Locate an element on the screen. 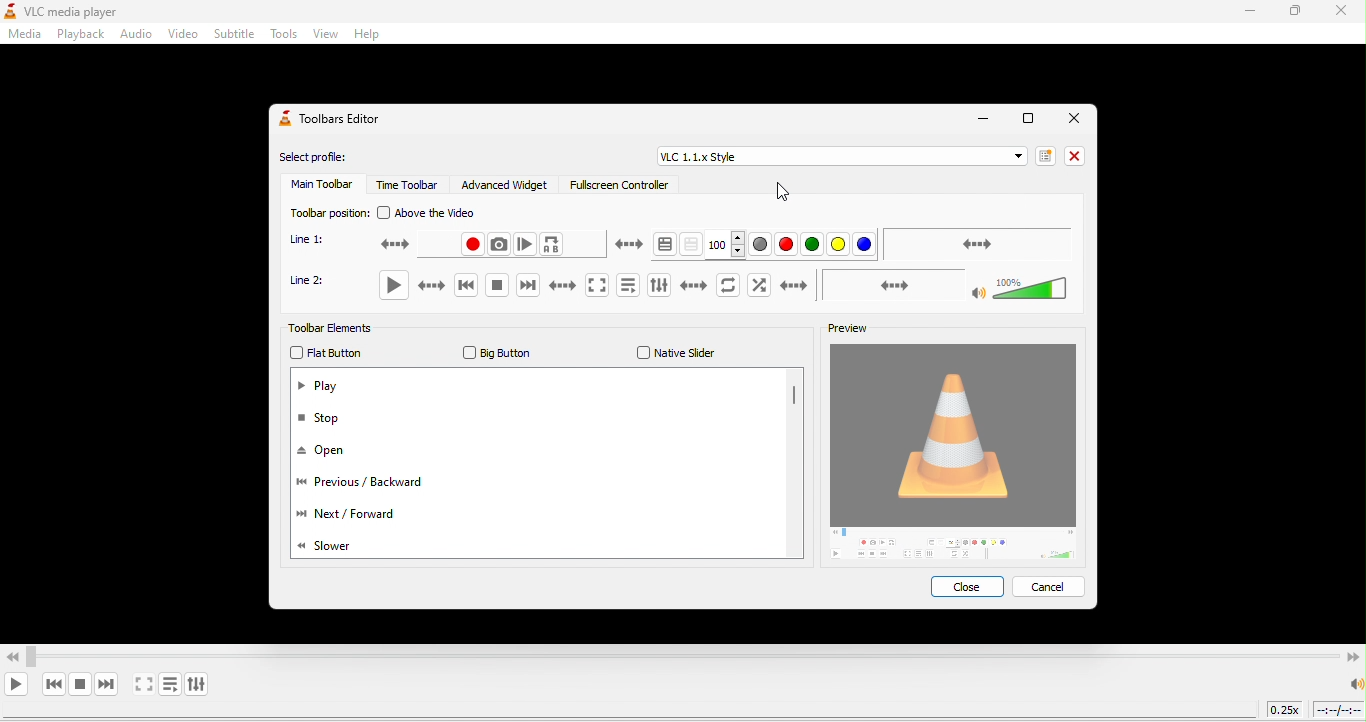 Image resolution: width=1366 pixels, height=722 pixels. select profile is located at coordinates (321, 158).